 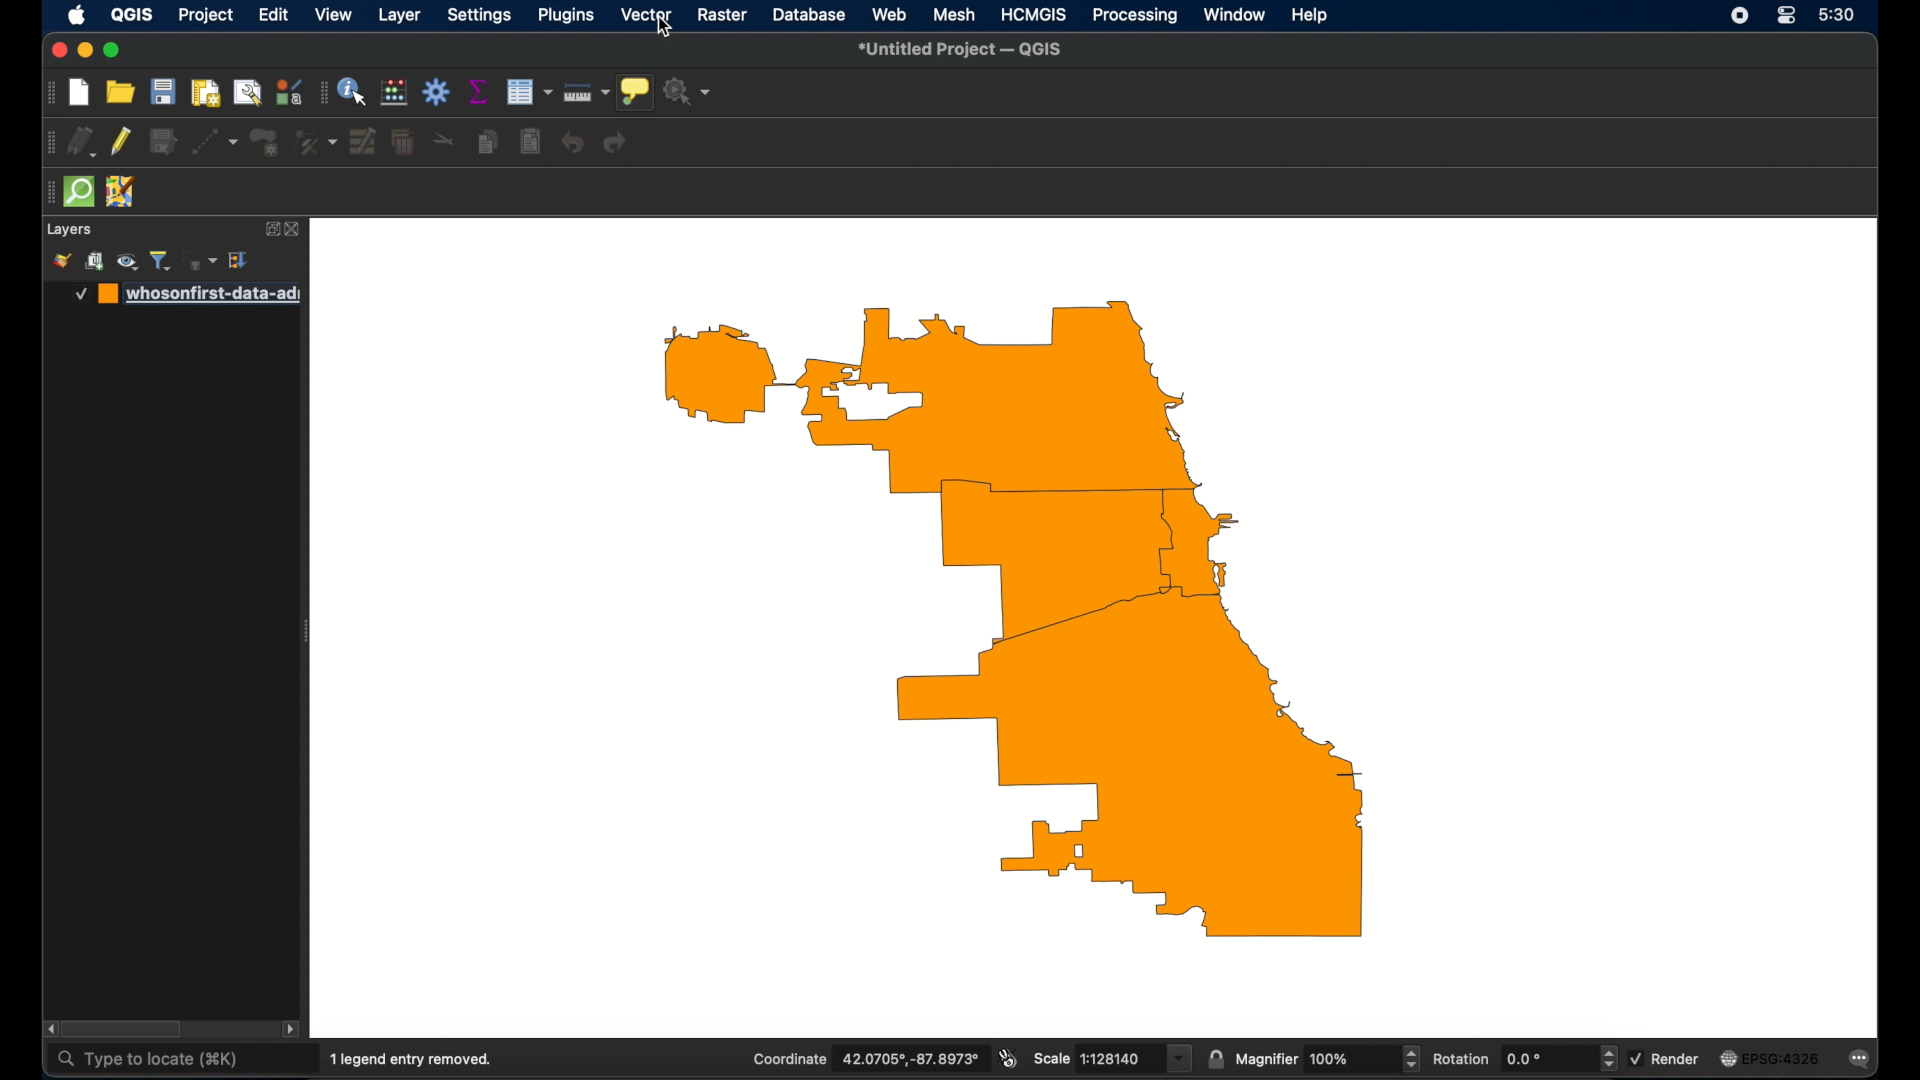 I want to click on scale, so click(x=1111, y=1058).